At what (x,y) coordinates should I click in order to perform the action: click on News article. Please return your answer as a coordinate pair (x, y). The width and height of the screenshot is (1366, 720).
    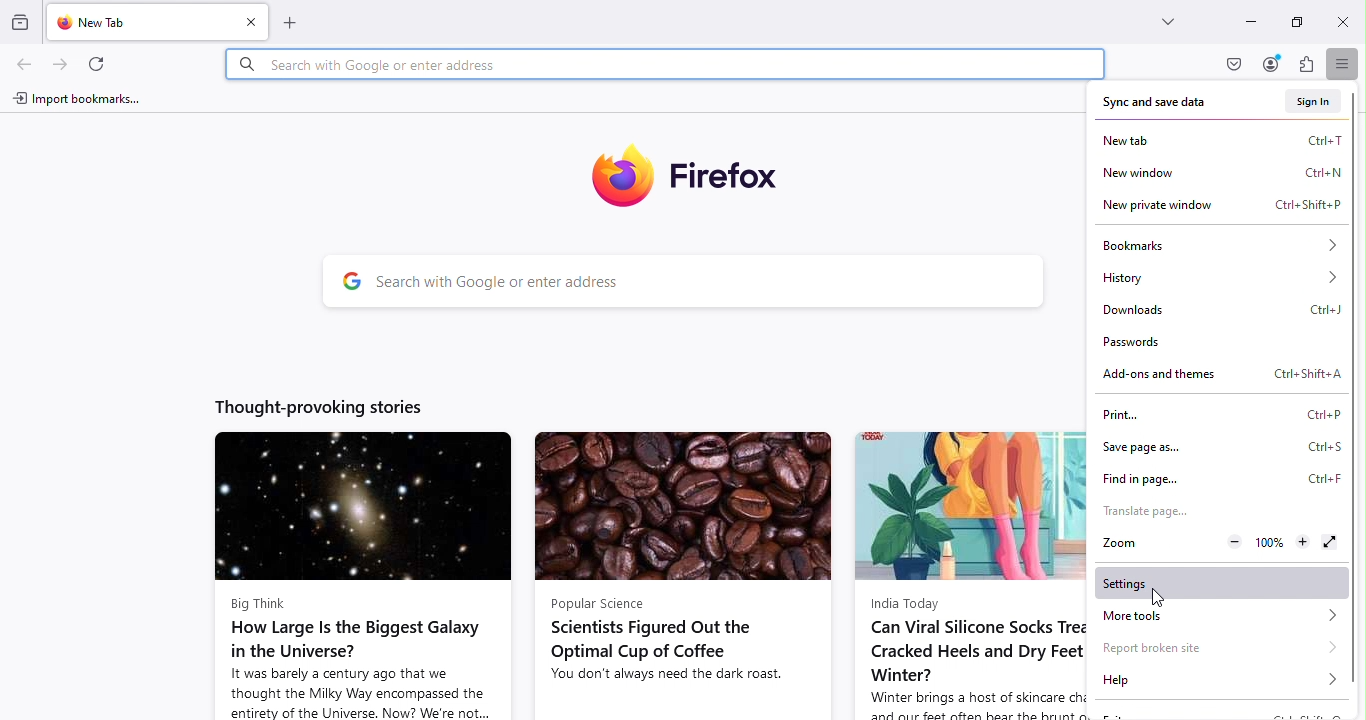
    Looking at the image, I should click on (969, 573).